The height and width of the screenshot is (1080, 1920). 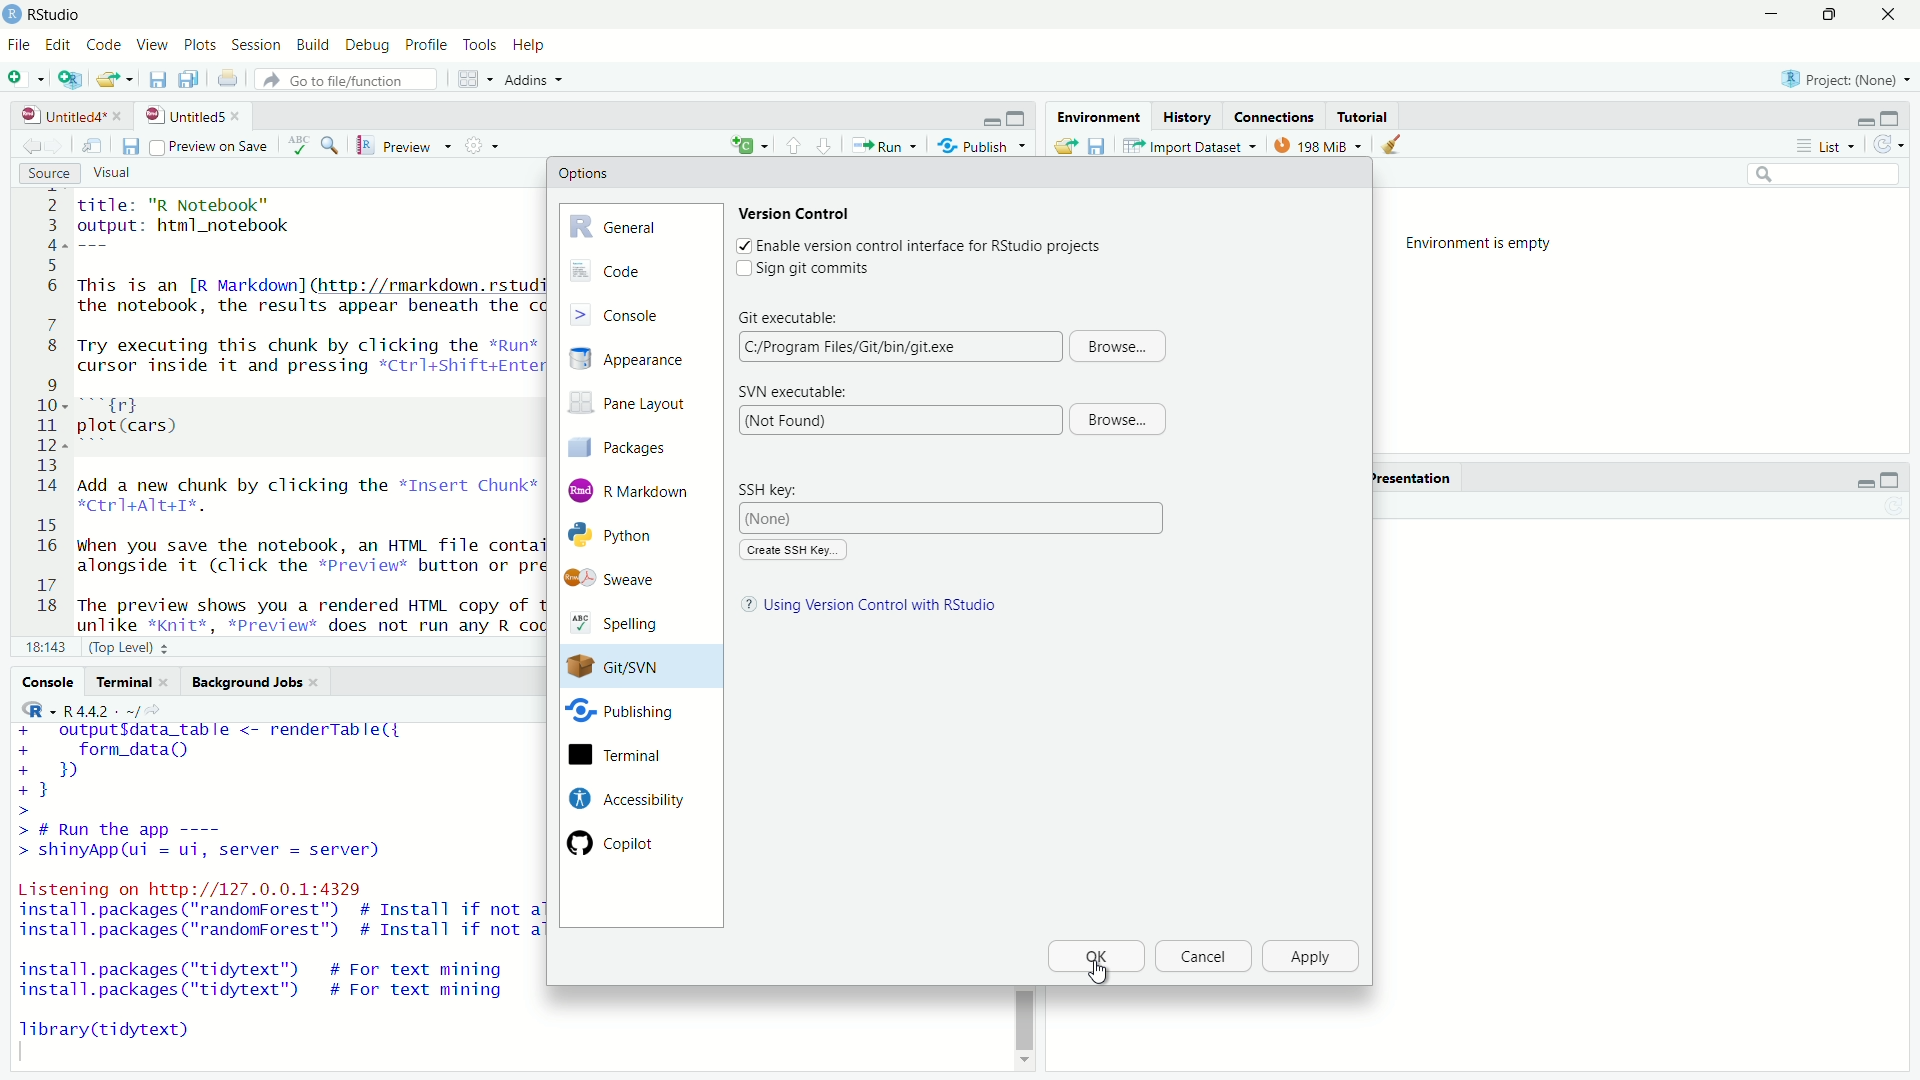 I want to click on Background Jobs, so click(x=256, y=683).